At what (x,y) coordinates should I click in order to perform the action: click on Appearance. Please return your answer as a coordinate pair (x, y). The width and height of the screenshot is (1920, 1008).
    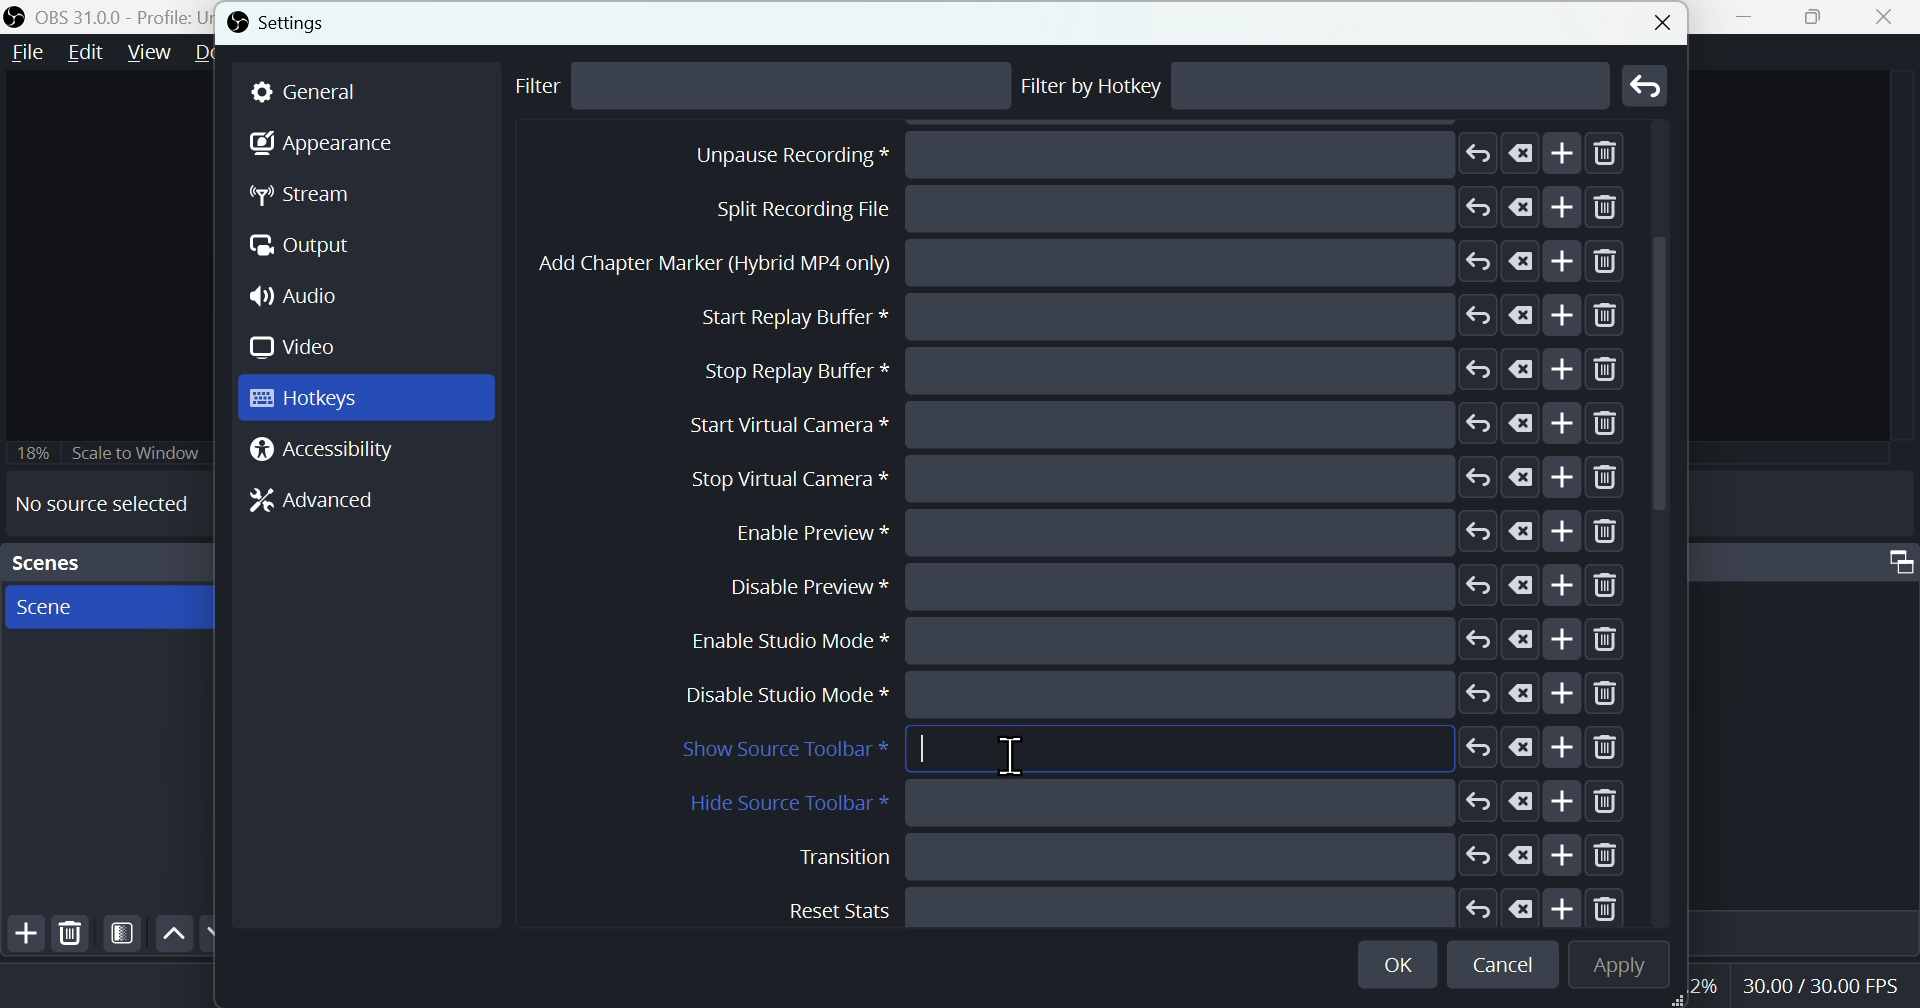
    Looking at the image, I should click on (321, 149).